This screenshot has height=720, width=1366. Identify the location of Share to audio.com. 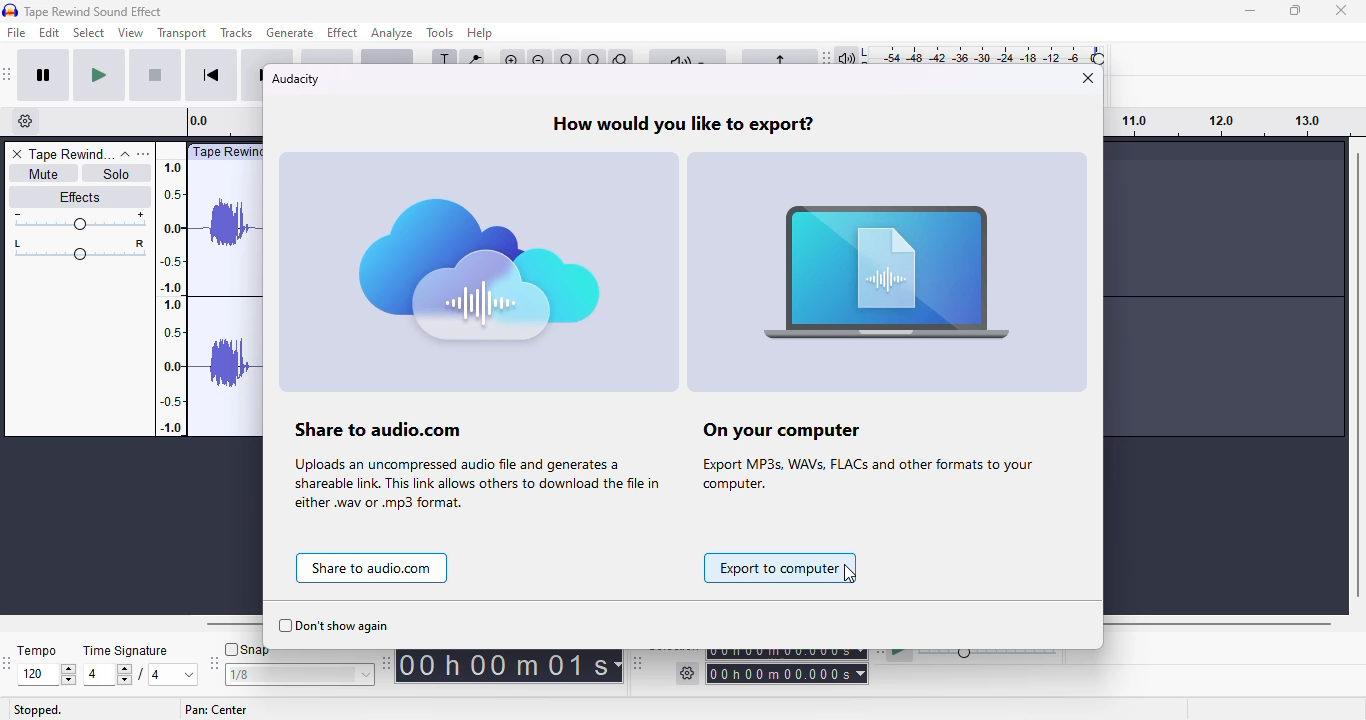
(405, 427).